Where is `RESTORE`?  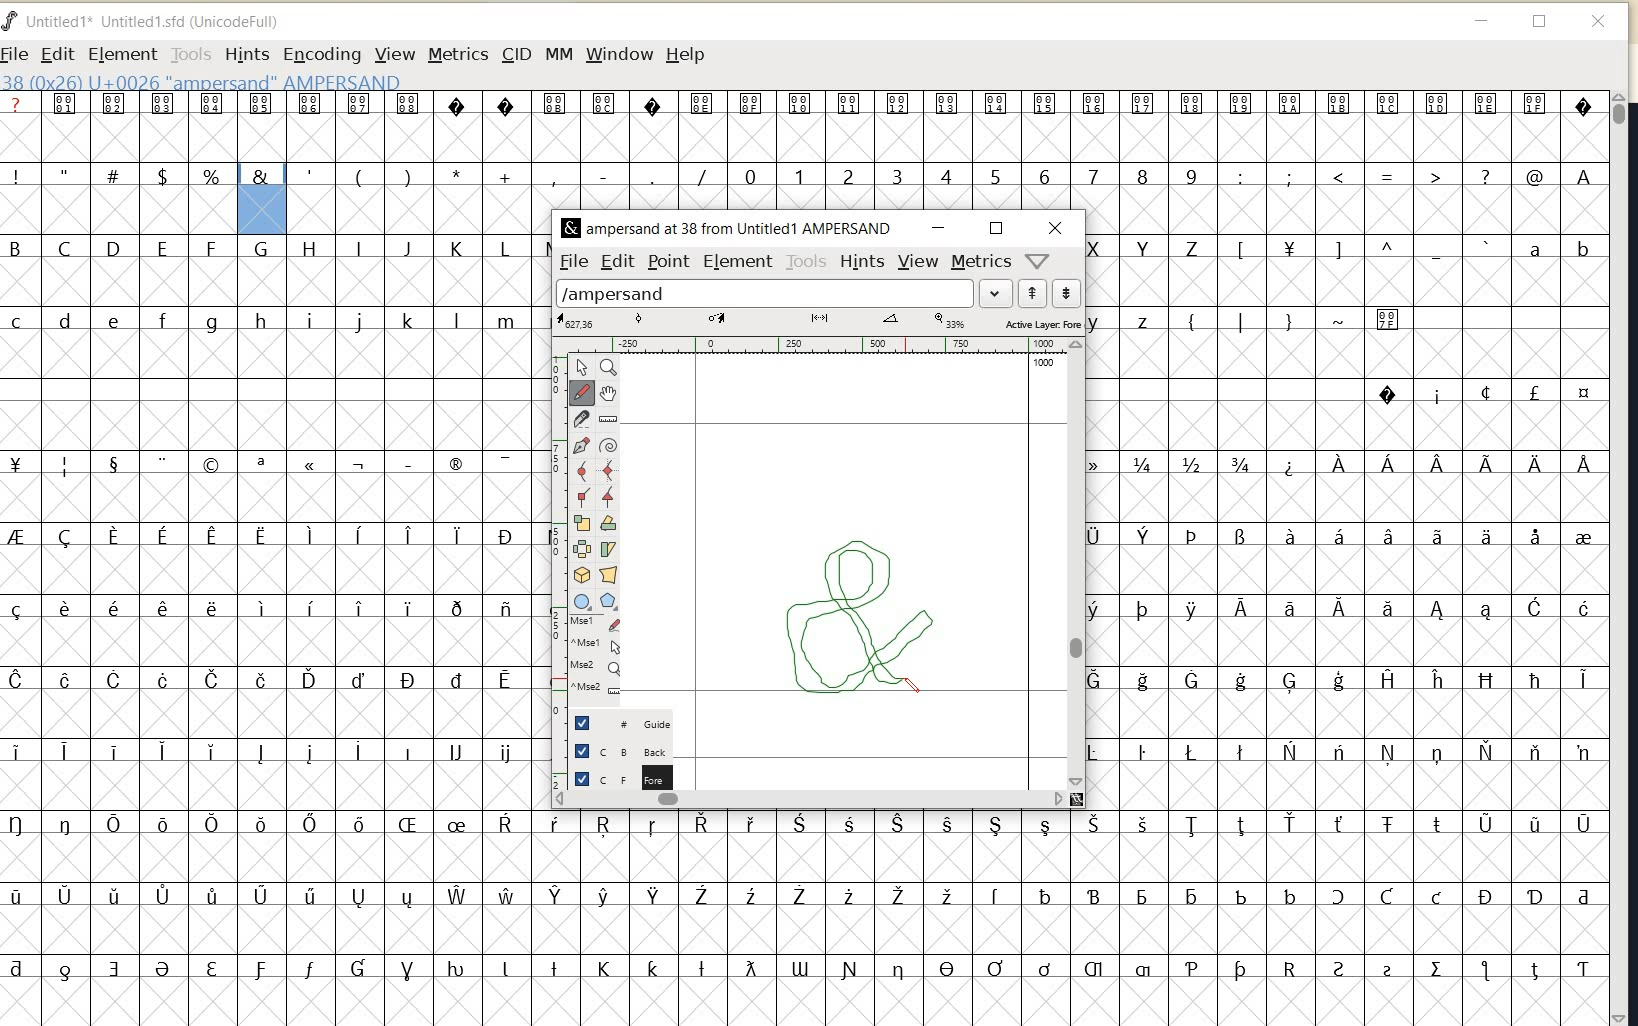 RESTORE is located at coordinates (998, 229).